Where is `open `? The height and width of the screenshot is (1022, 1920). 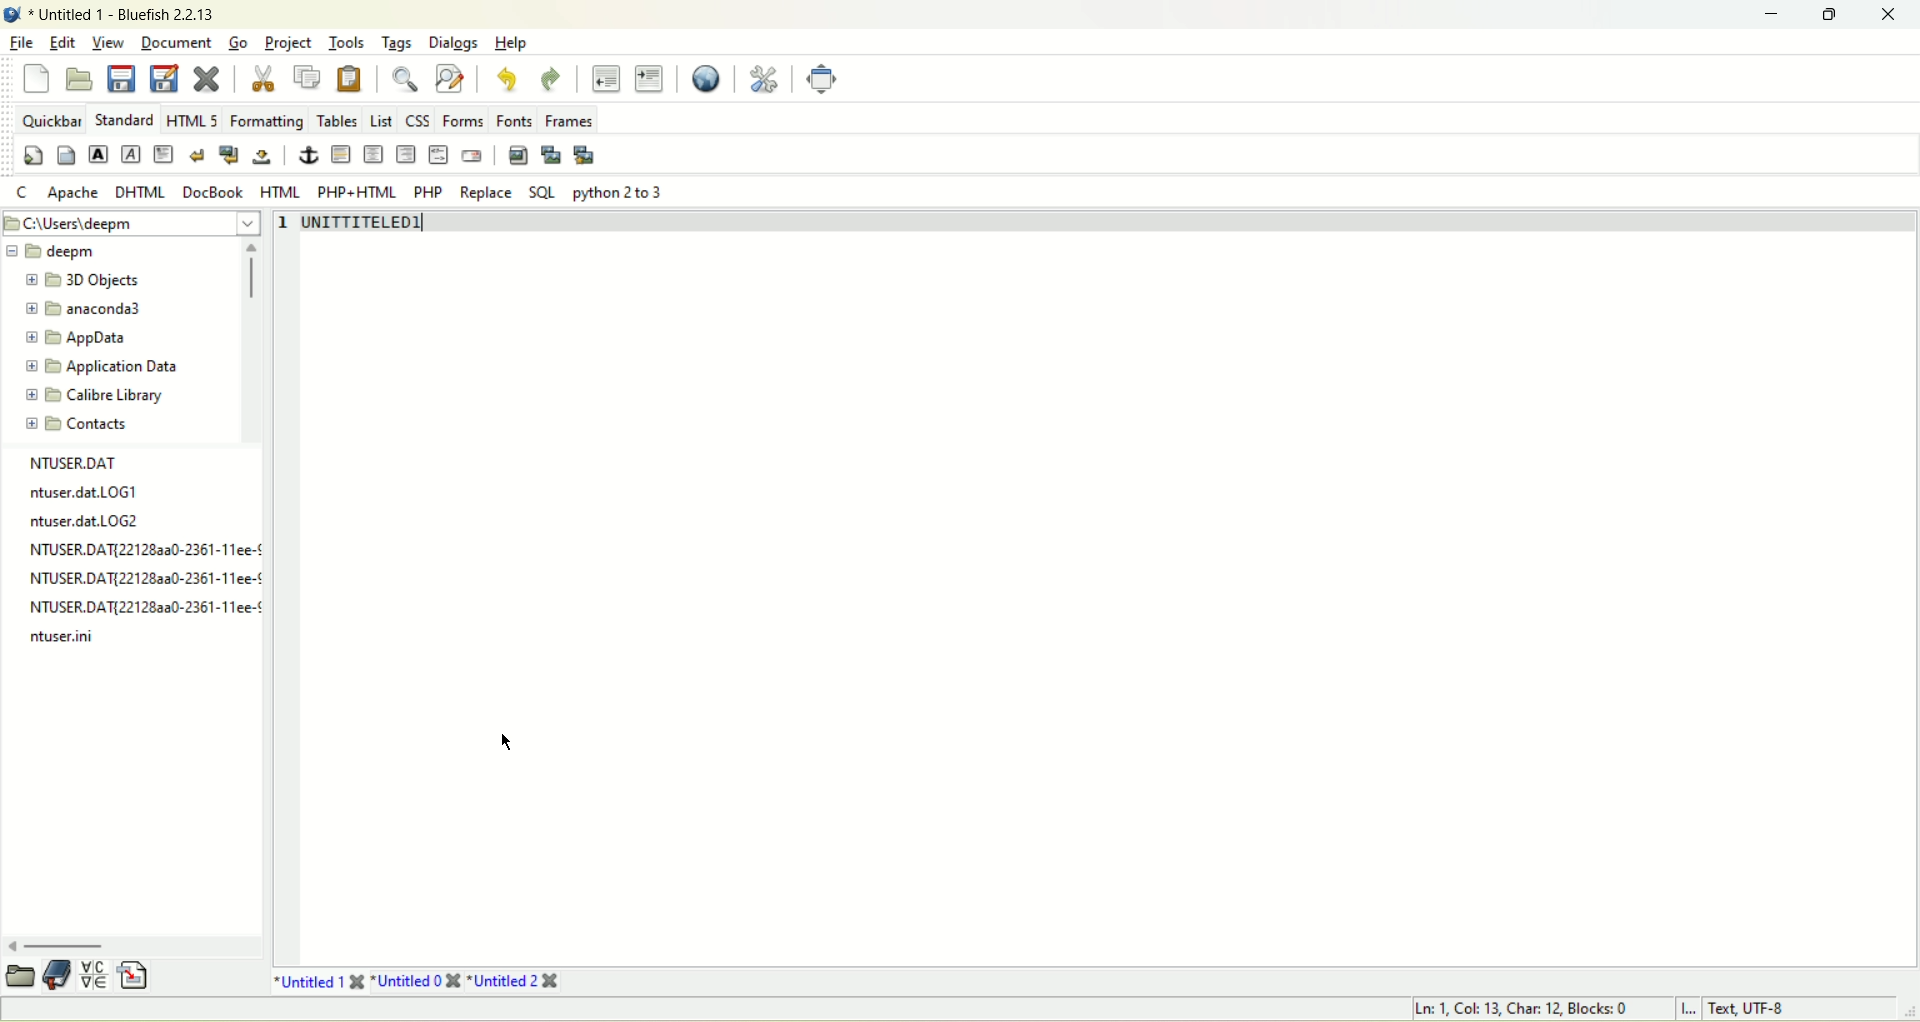 open  is located at coordinates (20, 977).